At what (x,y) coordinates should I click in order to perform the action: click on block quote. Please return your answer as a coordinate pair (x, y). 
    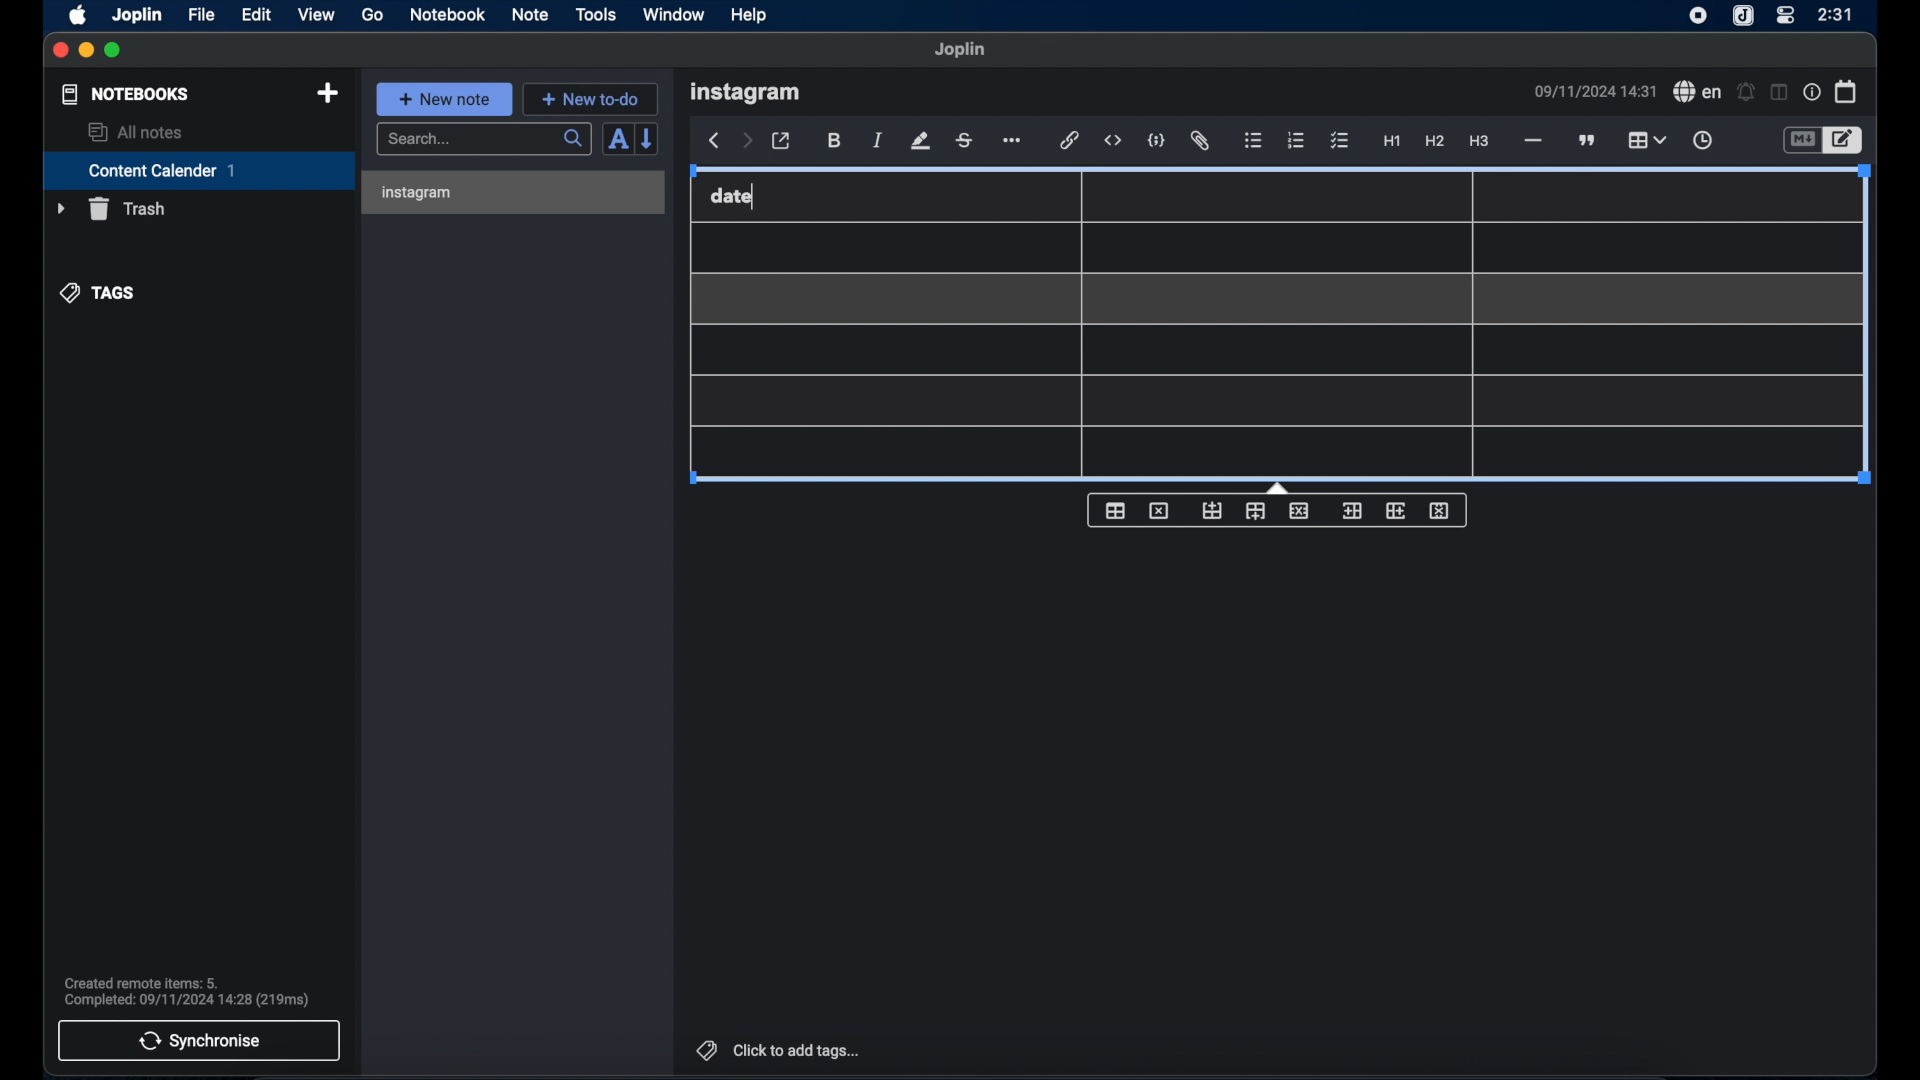
    Looking at the image, I should click on (1586, 140).